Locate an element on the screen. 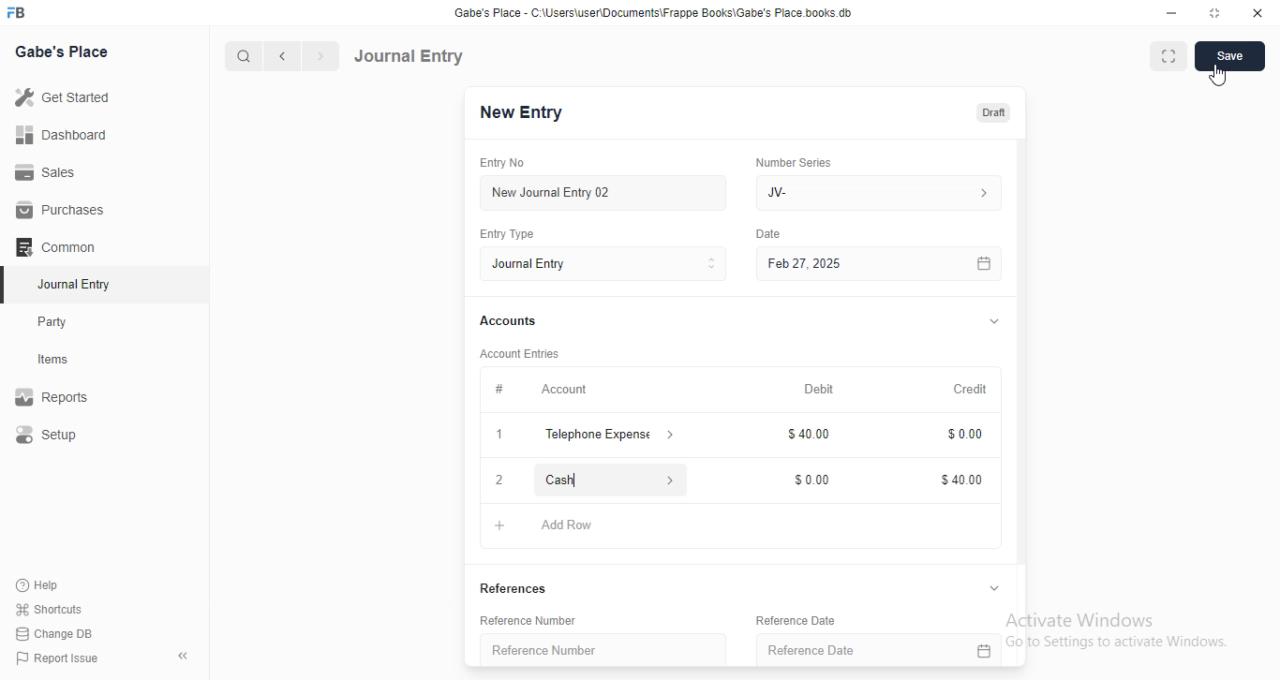 Image resolution: width=1280 pixels, height=680 pixels. Accounts is located at coordinates (507, 321).